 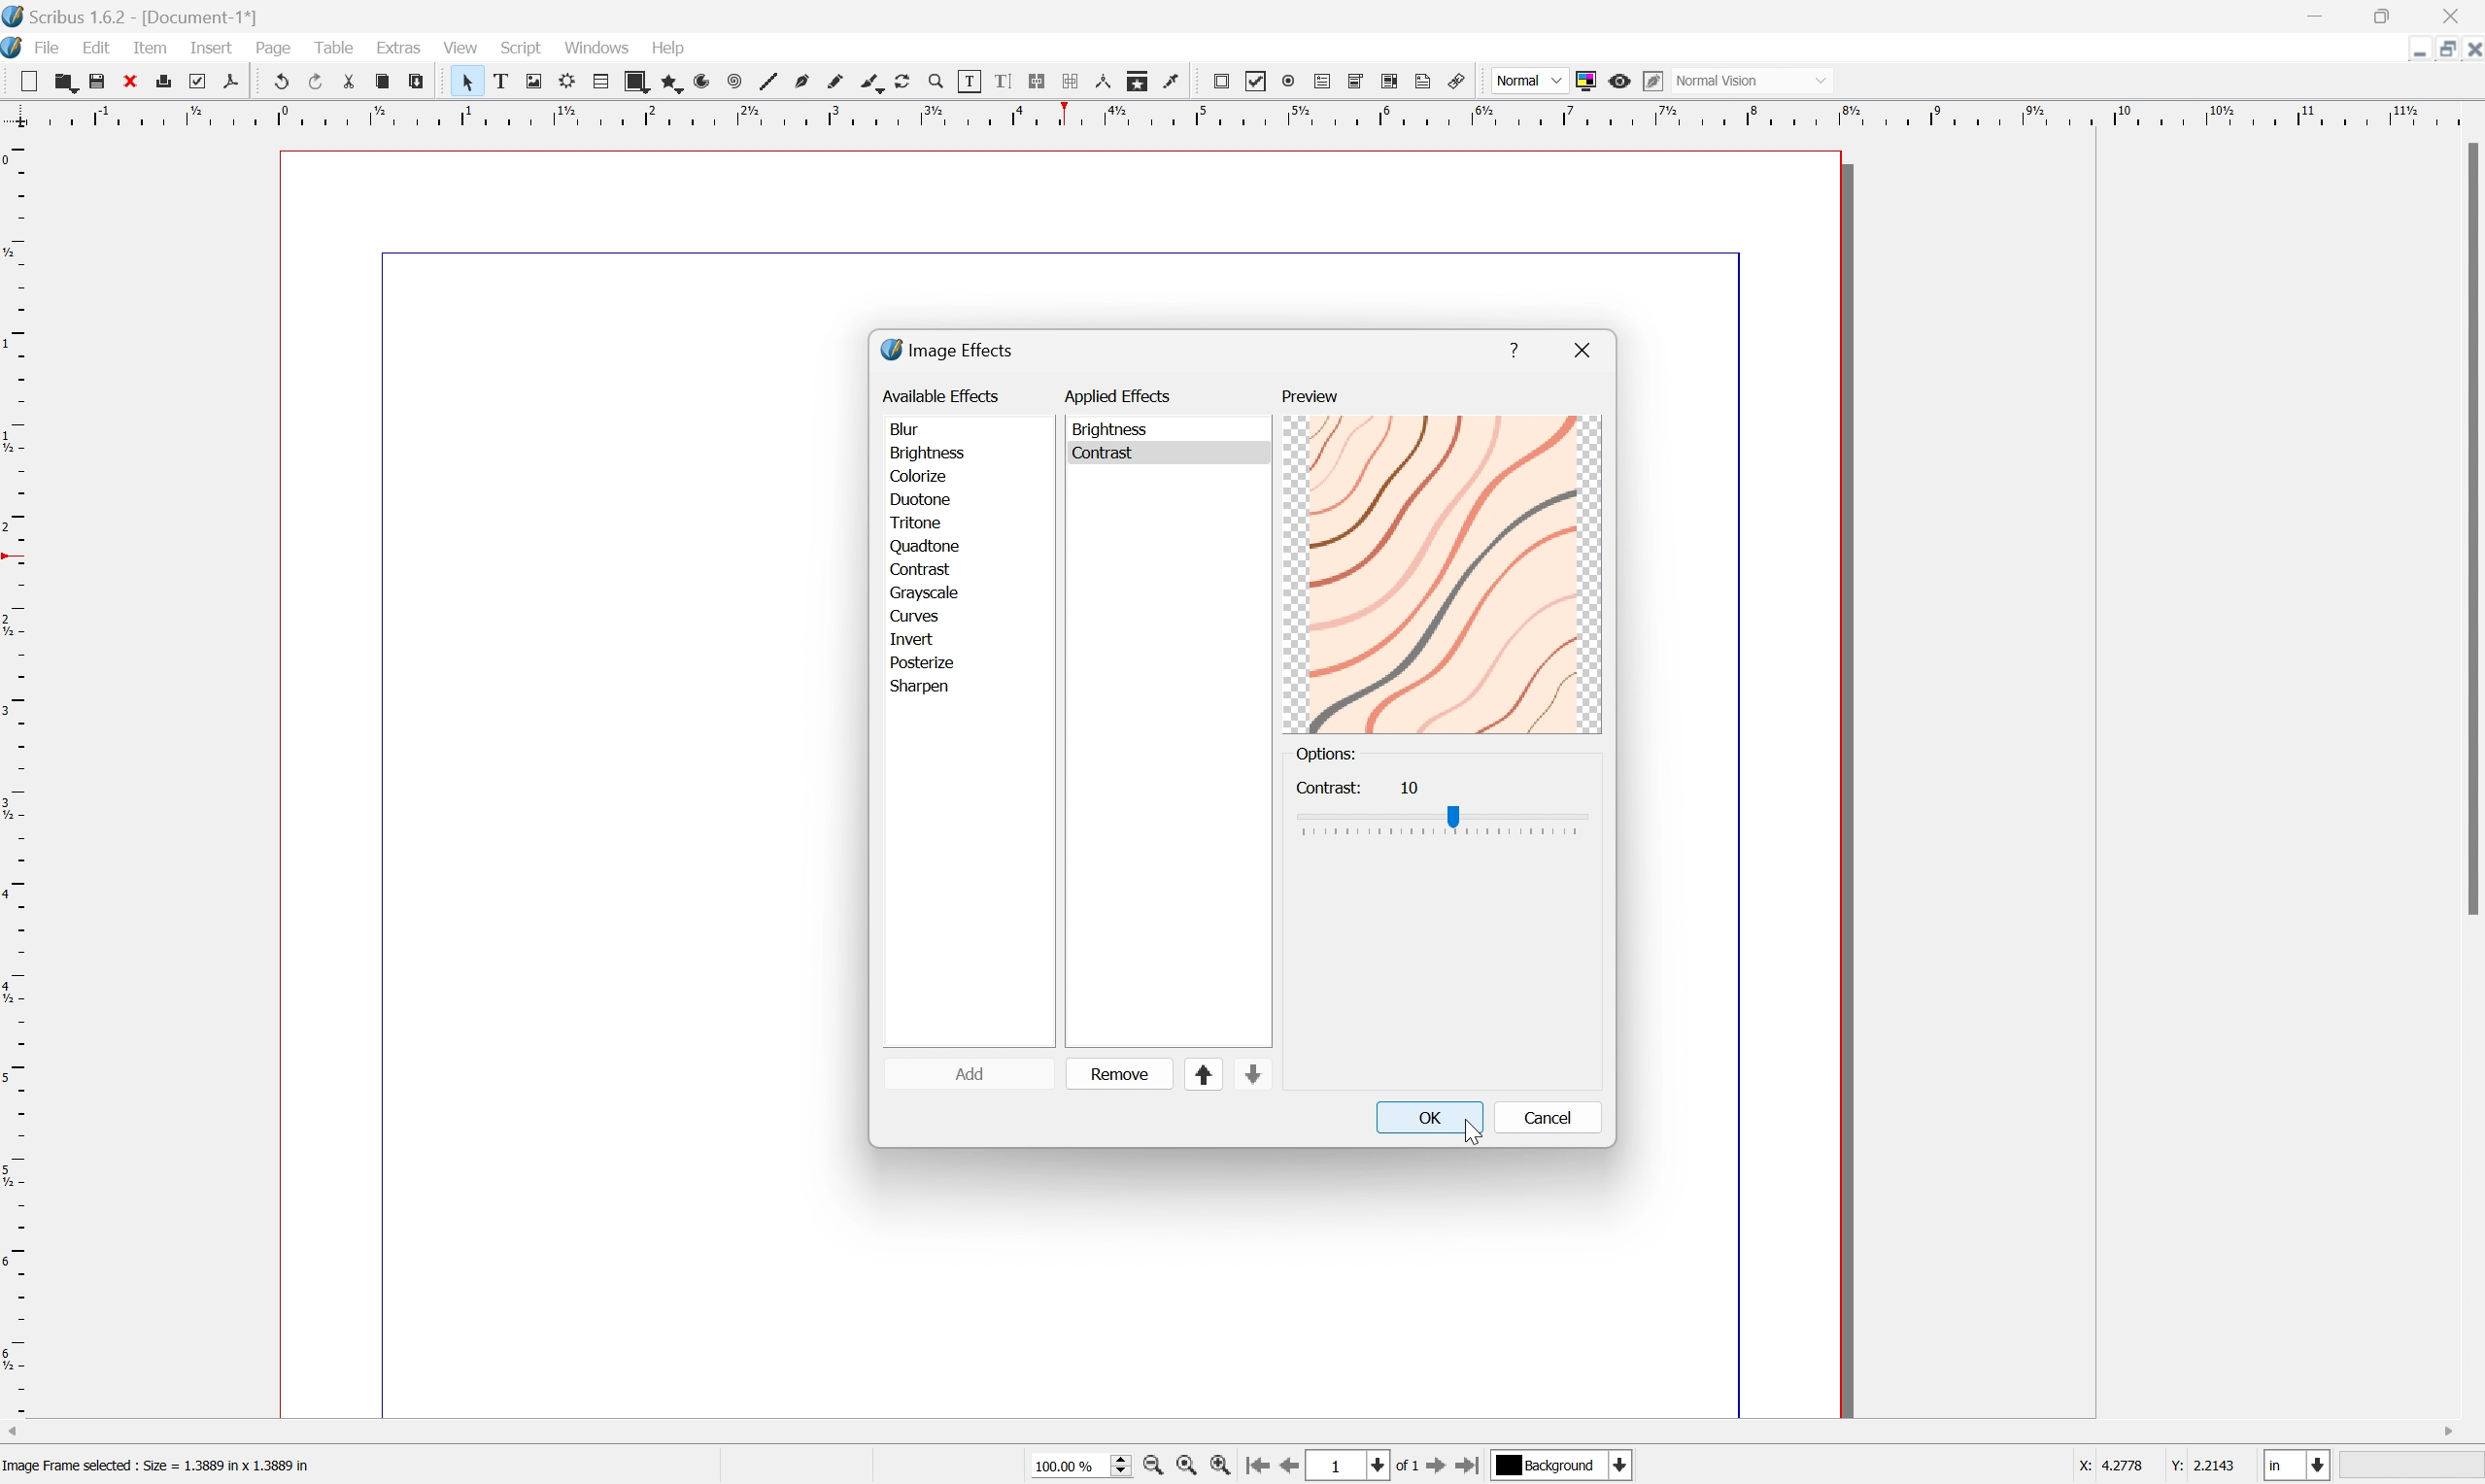 I want to click on Last Page, so click(x=1475, y=1465).